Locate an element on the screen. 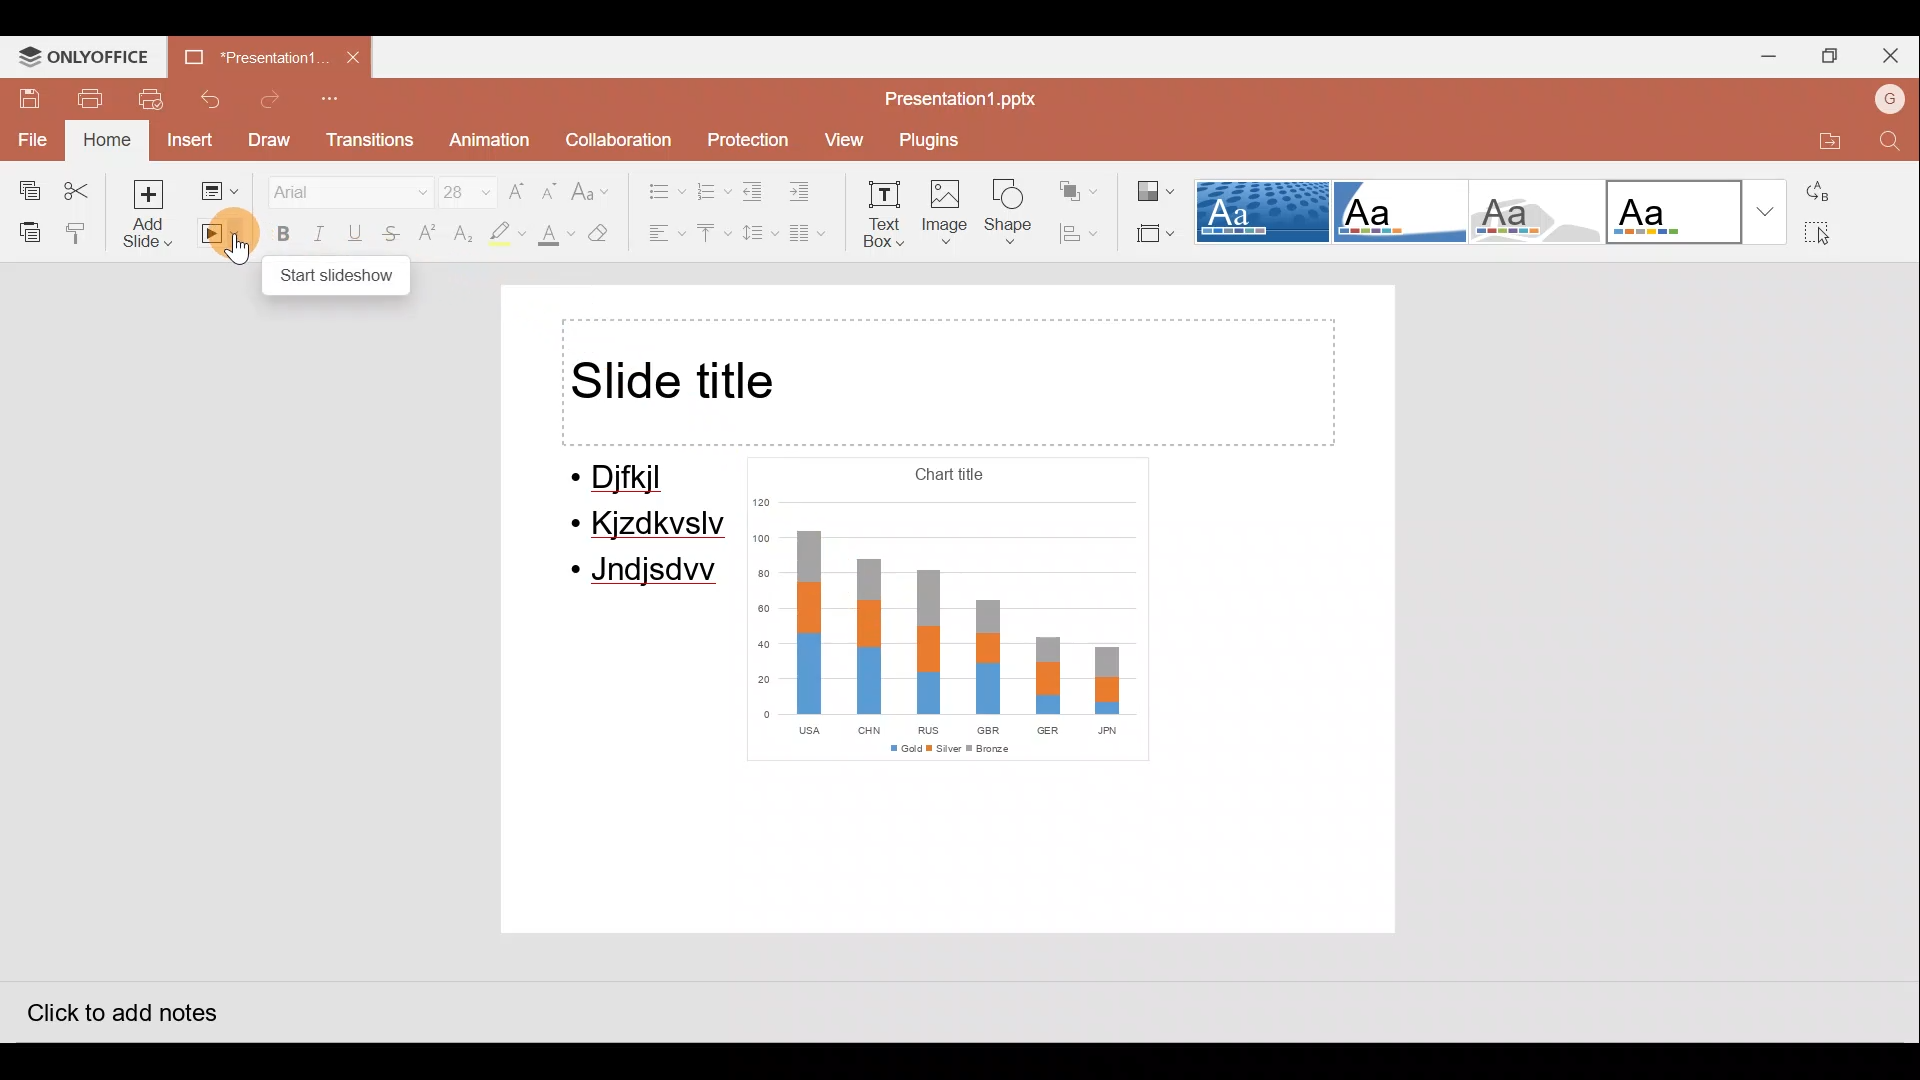 This screenshot has height=1080, width=1920. Fill colour is located at coordinates (554, 237).